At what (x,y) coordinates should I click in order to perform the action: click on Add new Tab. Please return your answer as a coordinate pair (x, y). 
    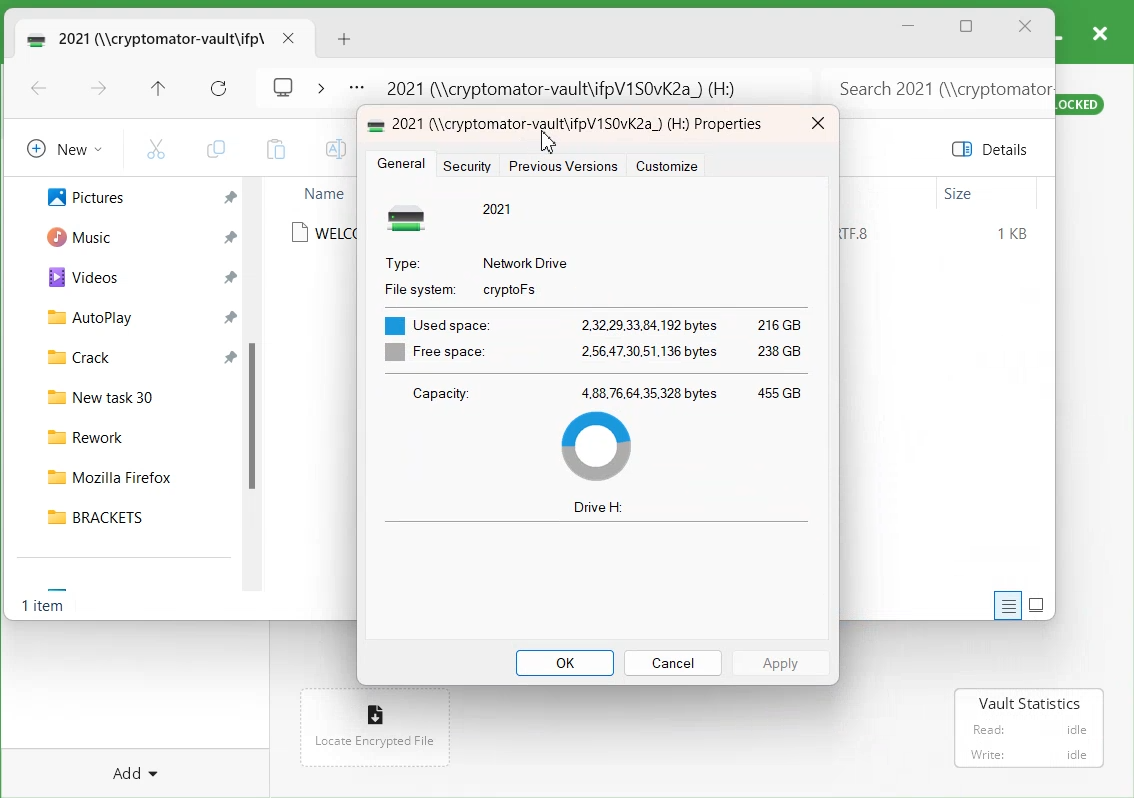
    Looking at the image, I should click on (347, 39).